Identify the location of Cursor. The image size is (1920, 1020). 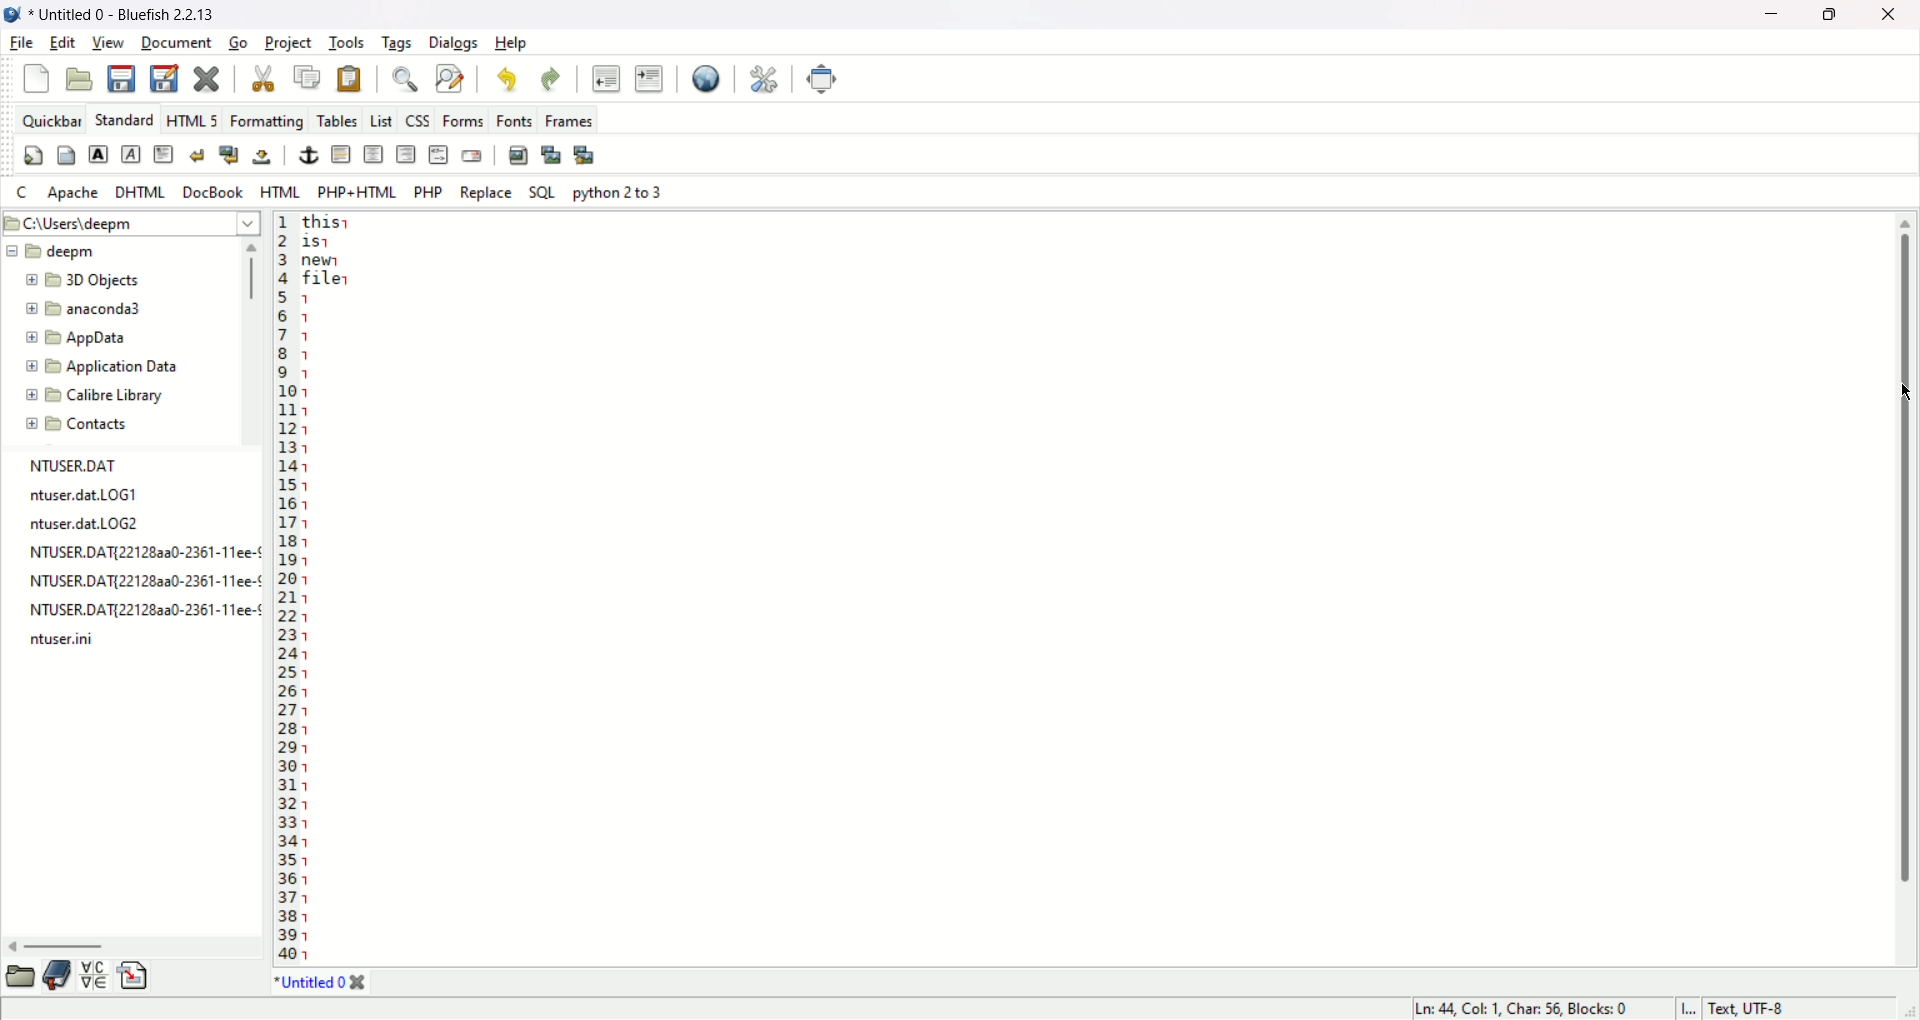
(1898, 392).